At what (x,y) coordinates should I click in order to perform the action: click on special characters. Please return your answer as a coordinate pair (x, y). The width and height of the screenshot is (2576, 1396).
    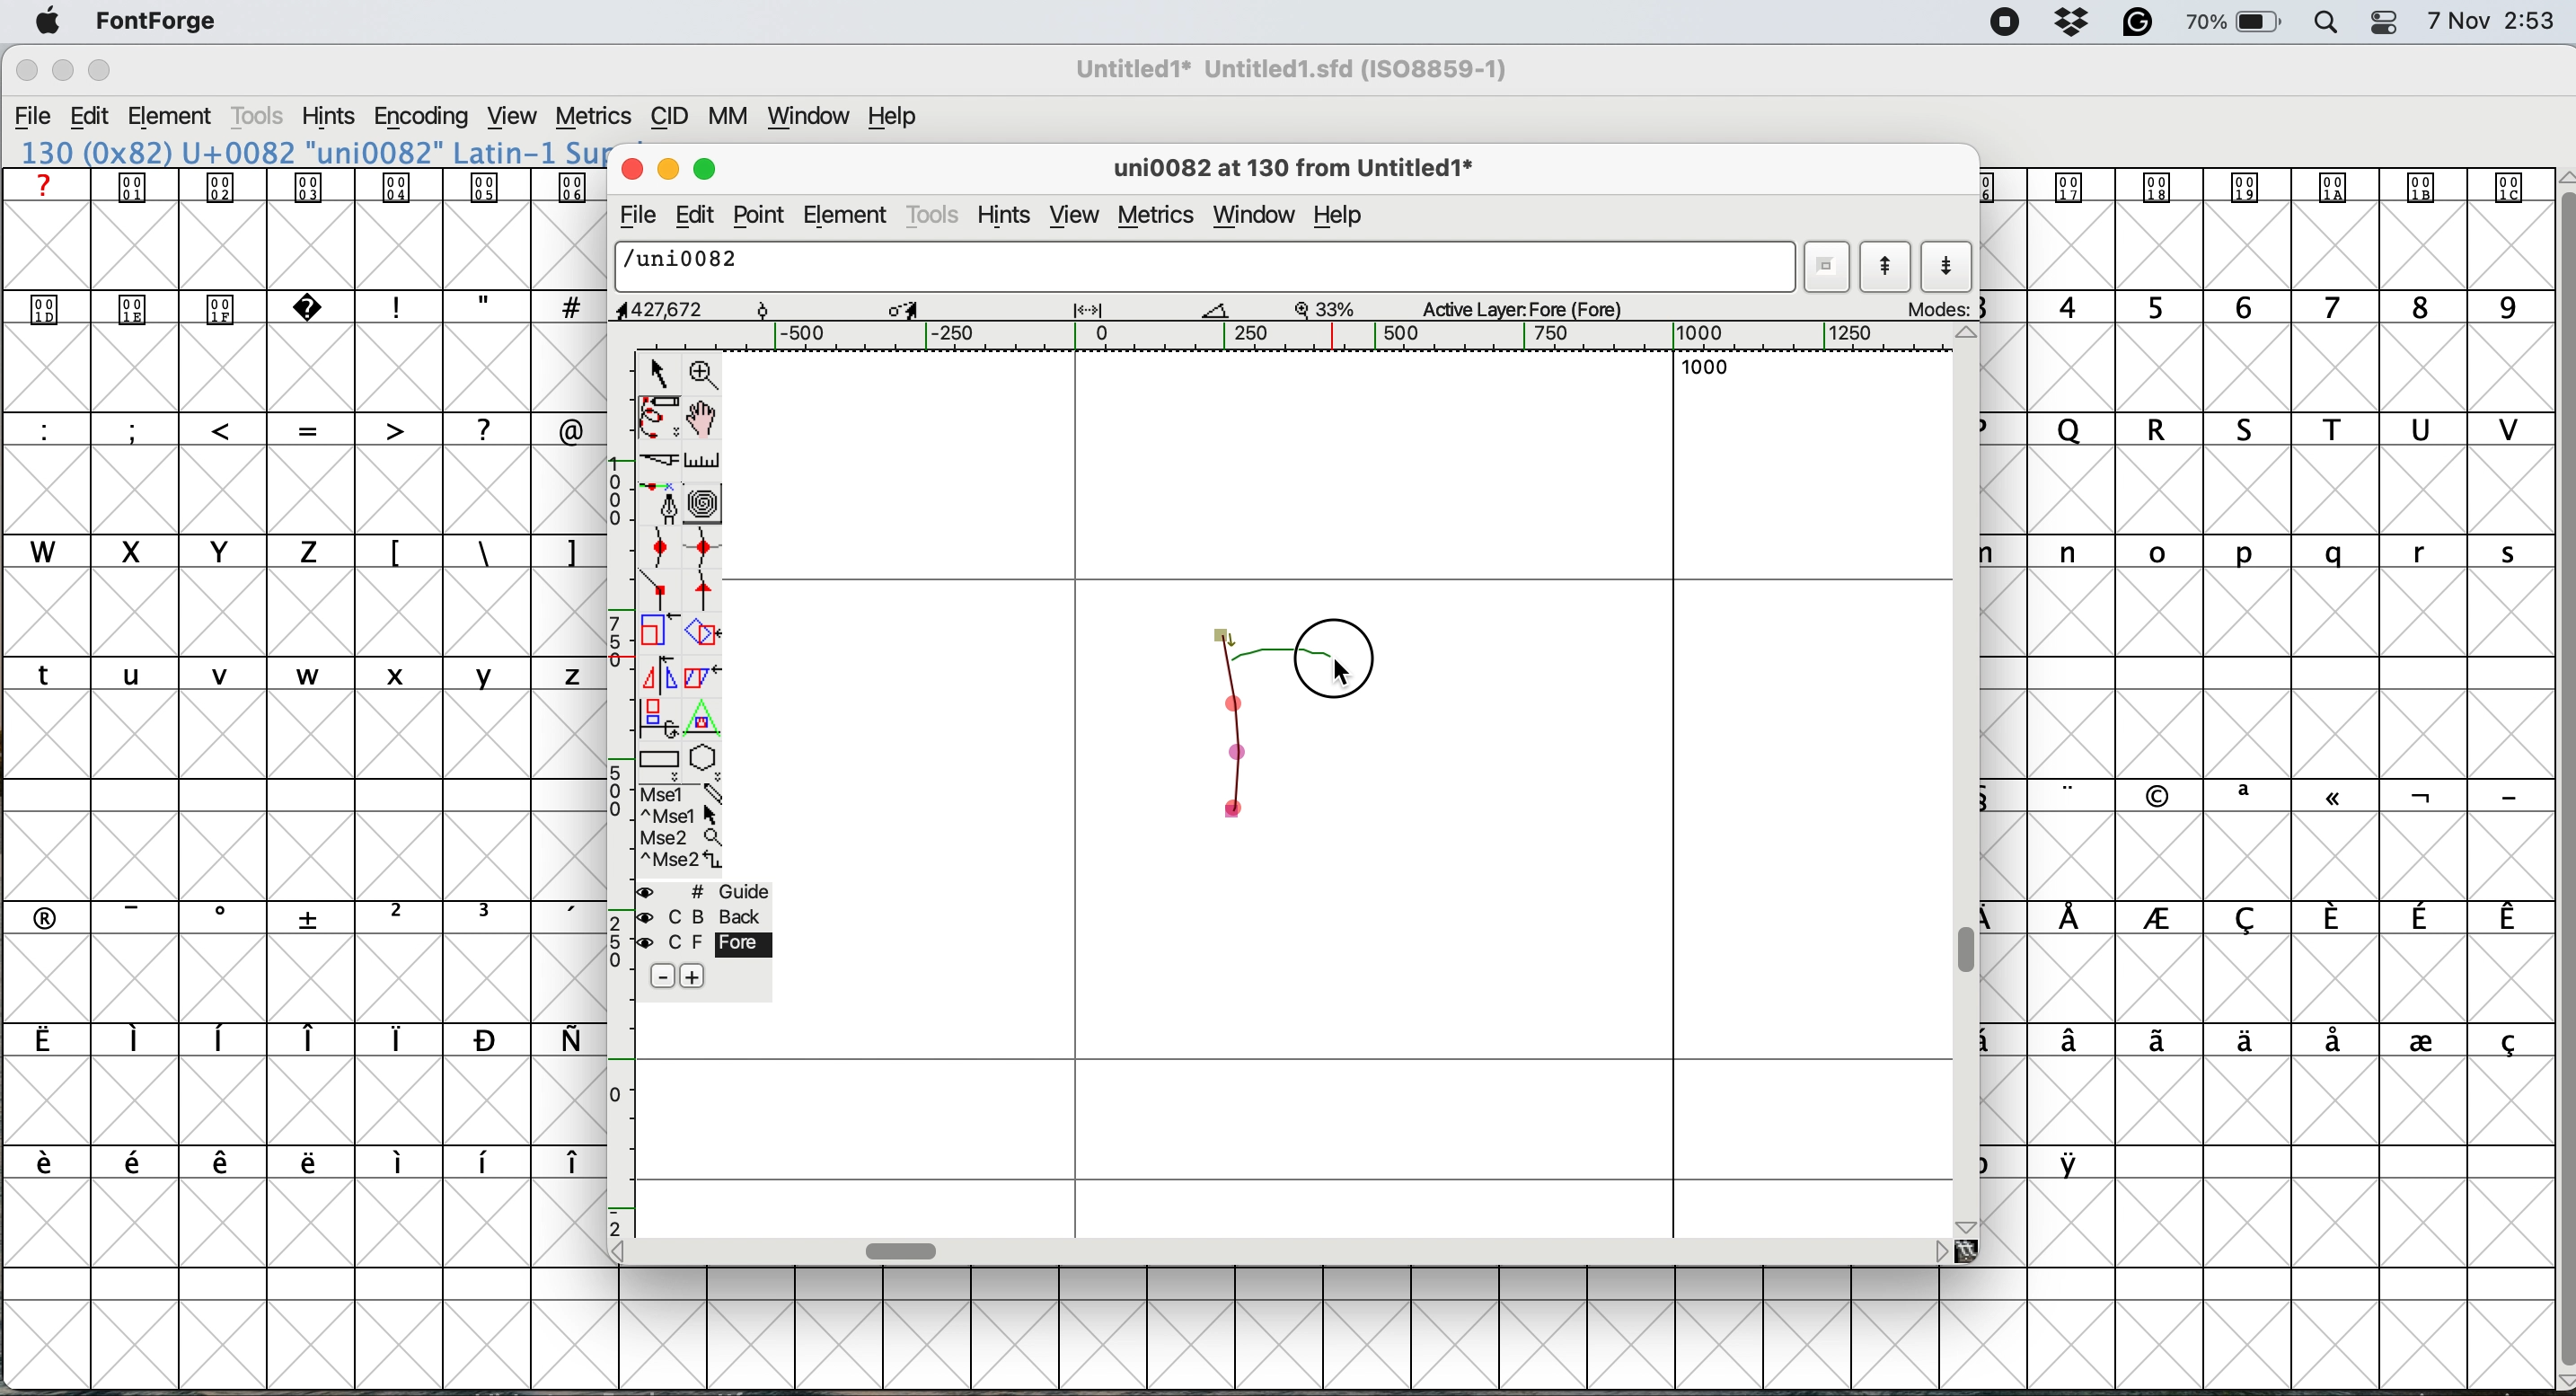
    Looking at the image, I should click on (2266, 1041).